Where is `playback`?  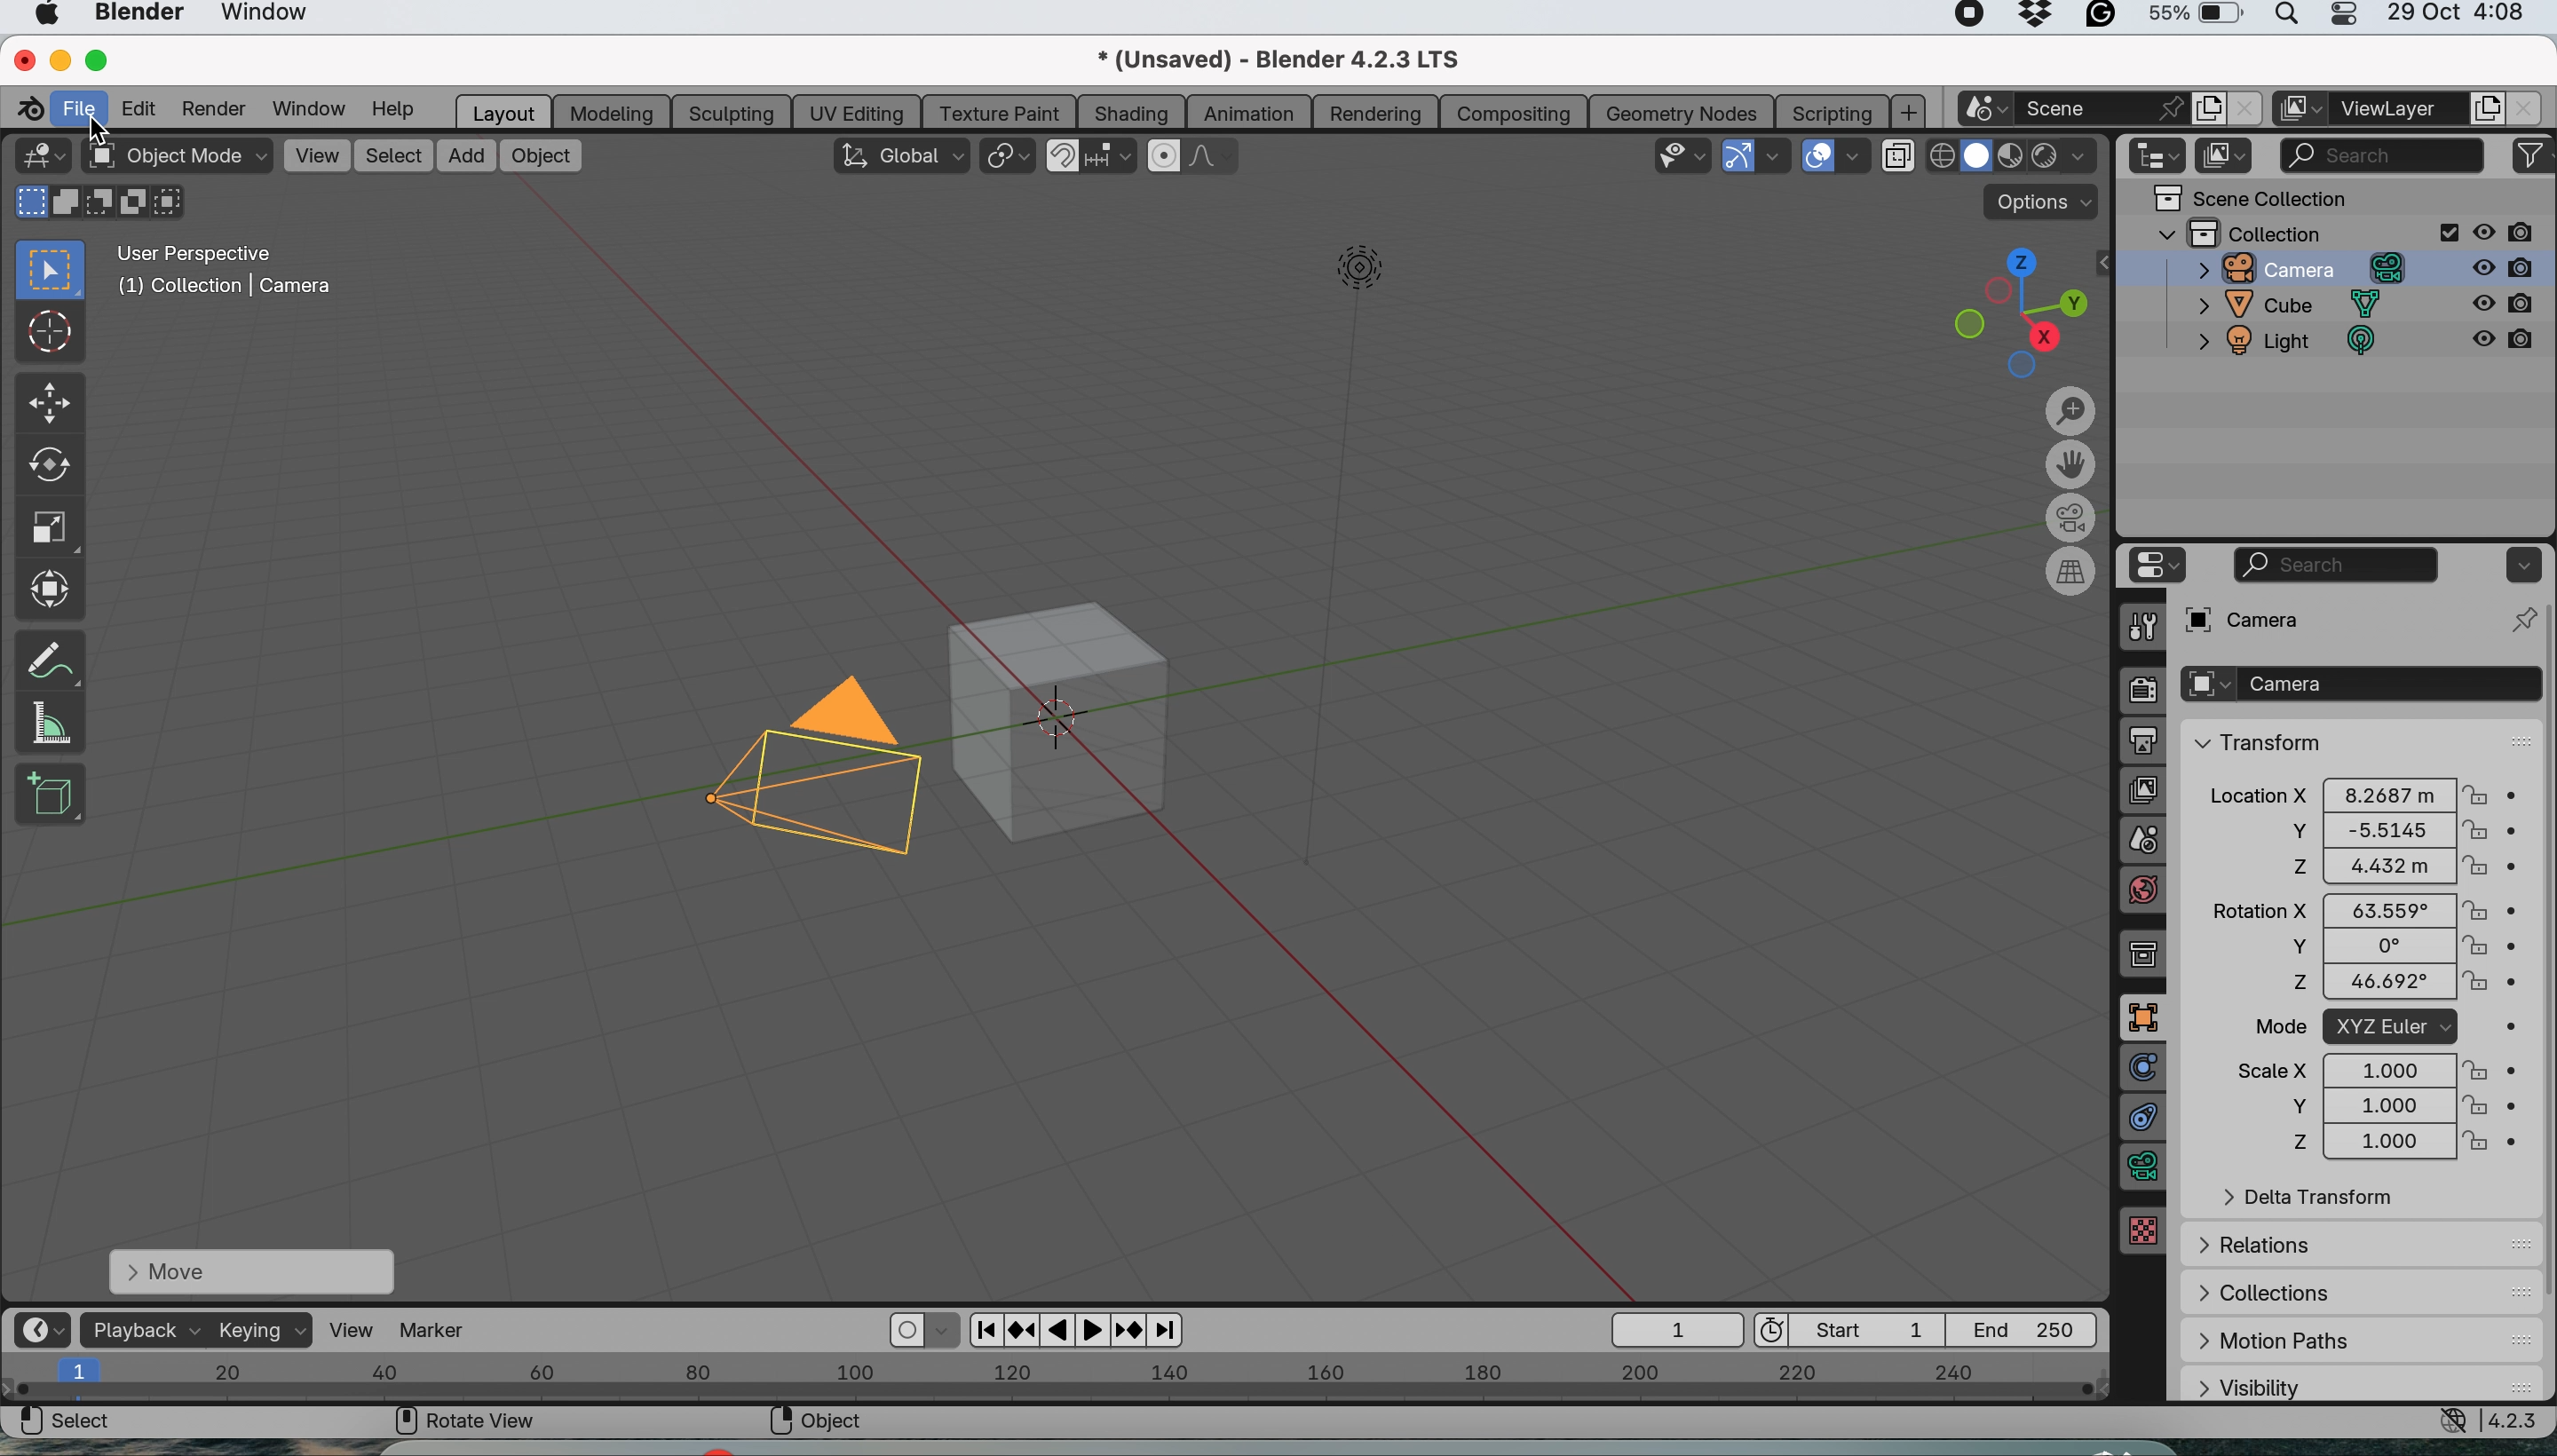 playback is located at coordinates (142, 1329).